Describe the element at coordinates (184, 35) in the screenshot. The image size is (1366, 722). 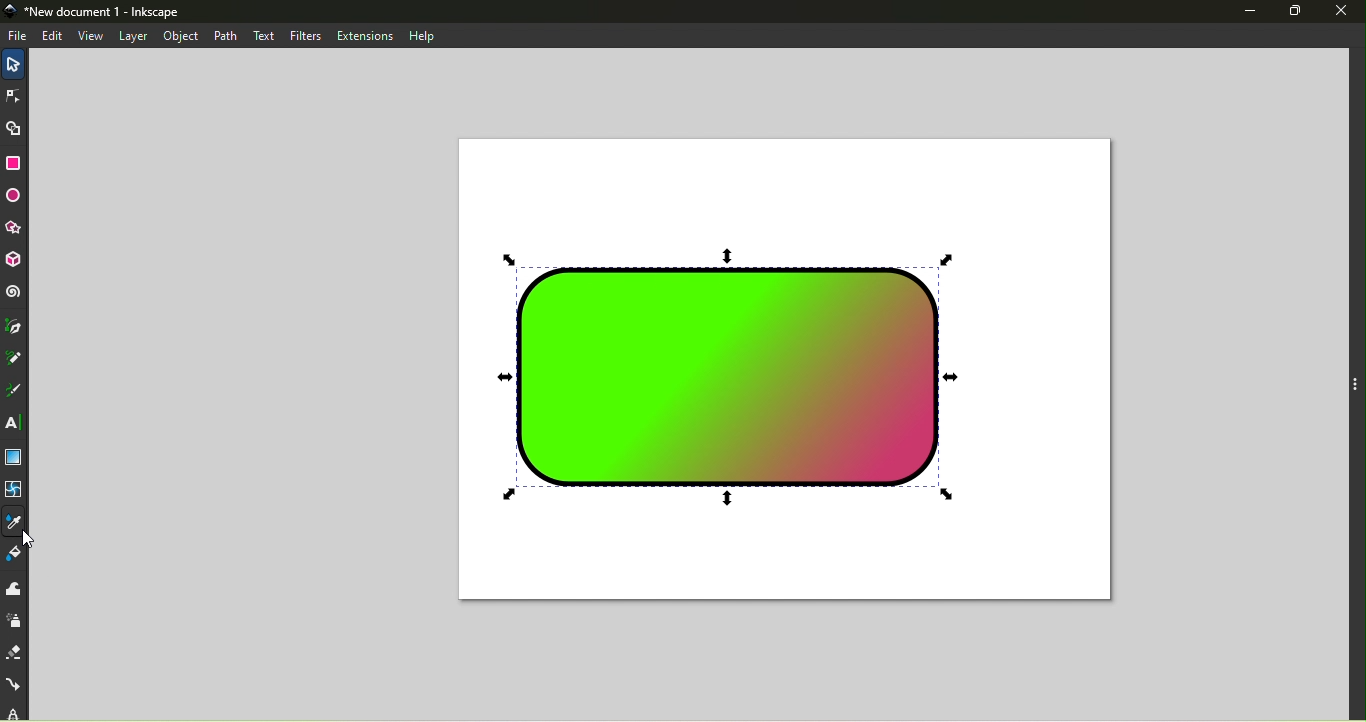
I see `Object` at that location.